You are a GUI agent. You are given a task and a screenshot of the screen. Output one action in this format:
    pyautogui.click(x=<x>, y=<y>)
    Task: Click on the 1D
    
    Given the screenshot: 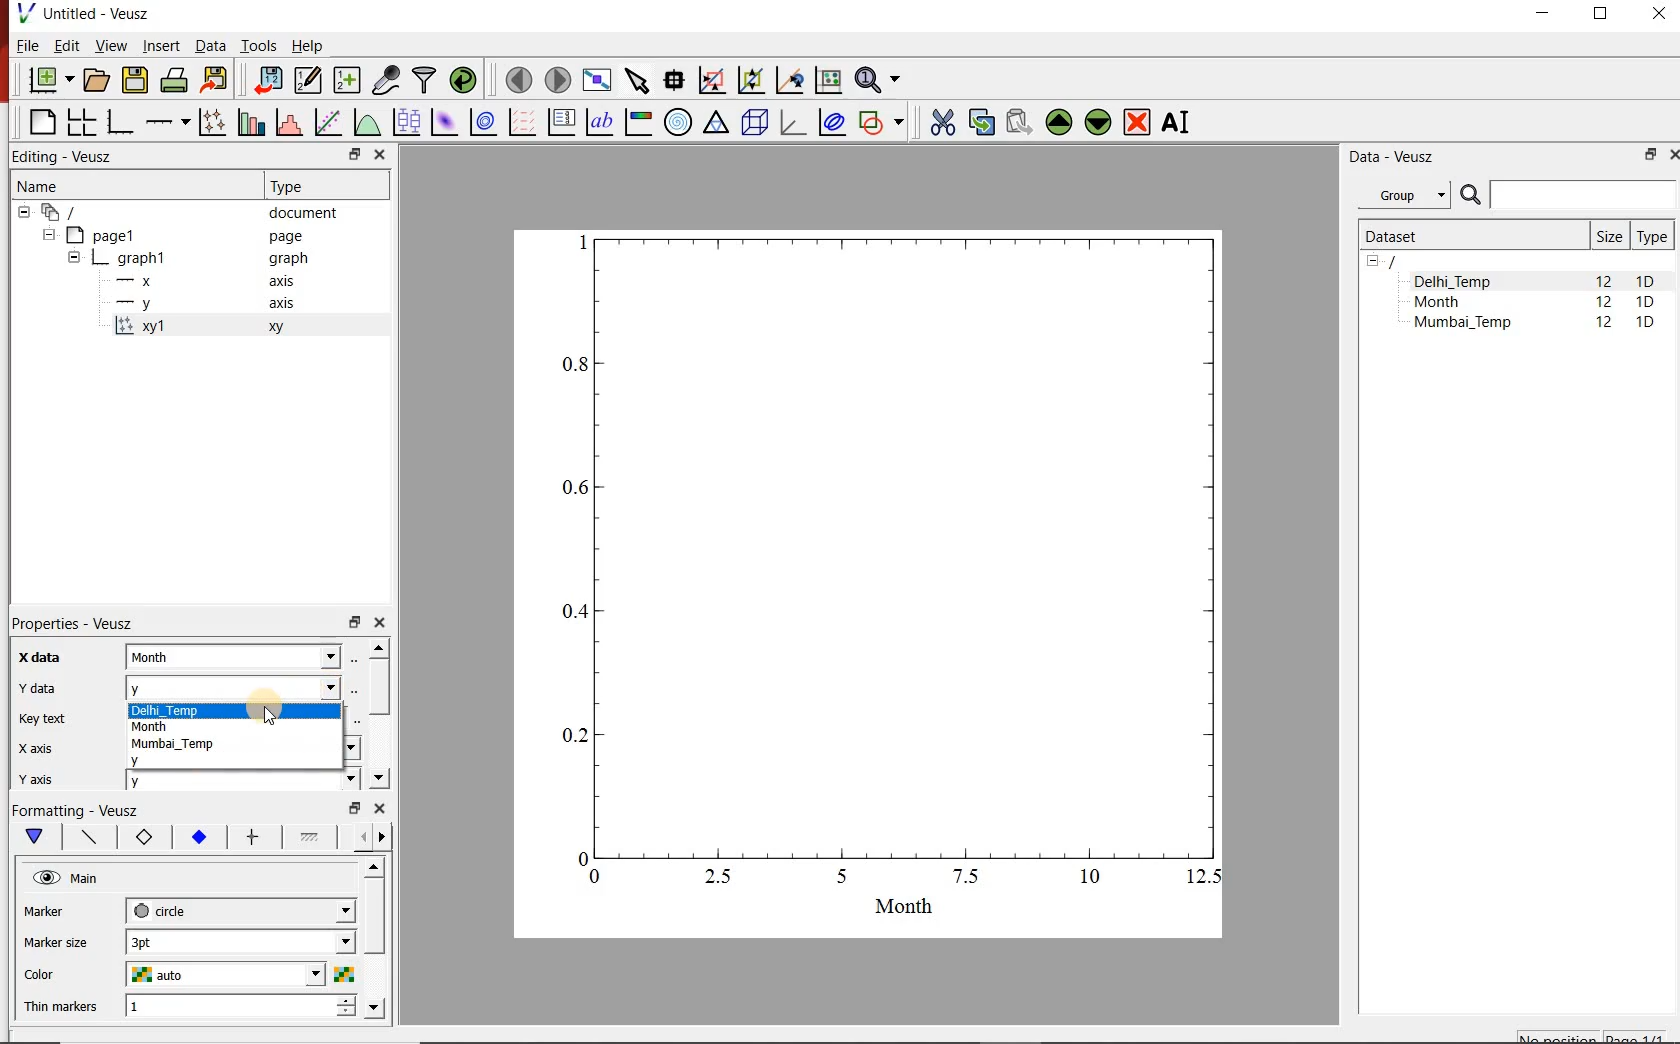 What is the action you would take?
    pyautogui.click(x=1645, y=324)
    